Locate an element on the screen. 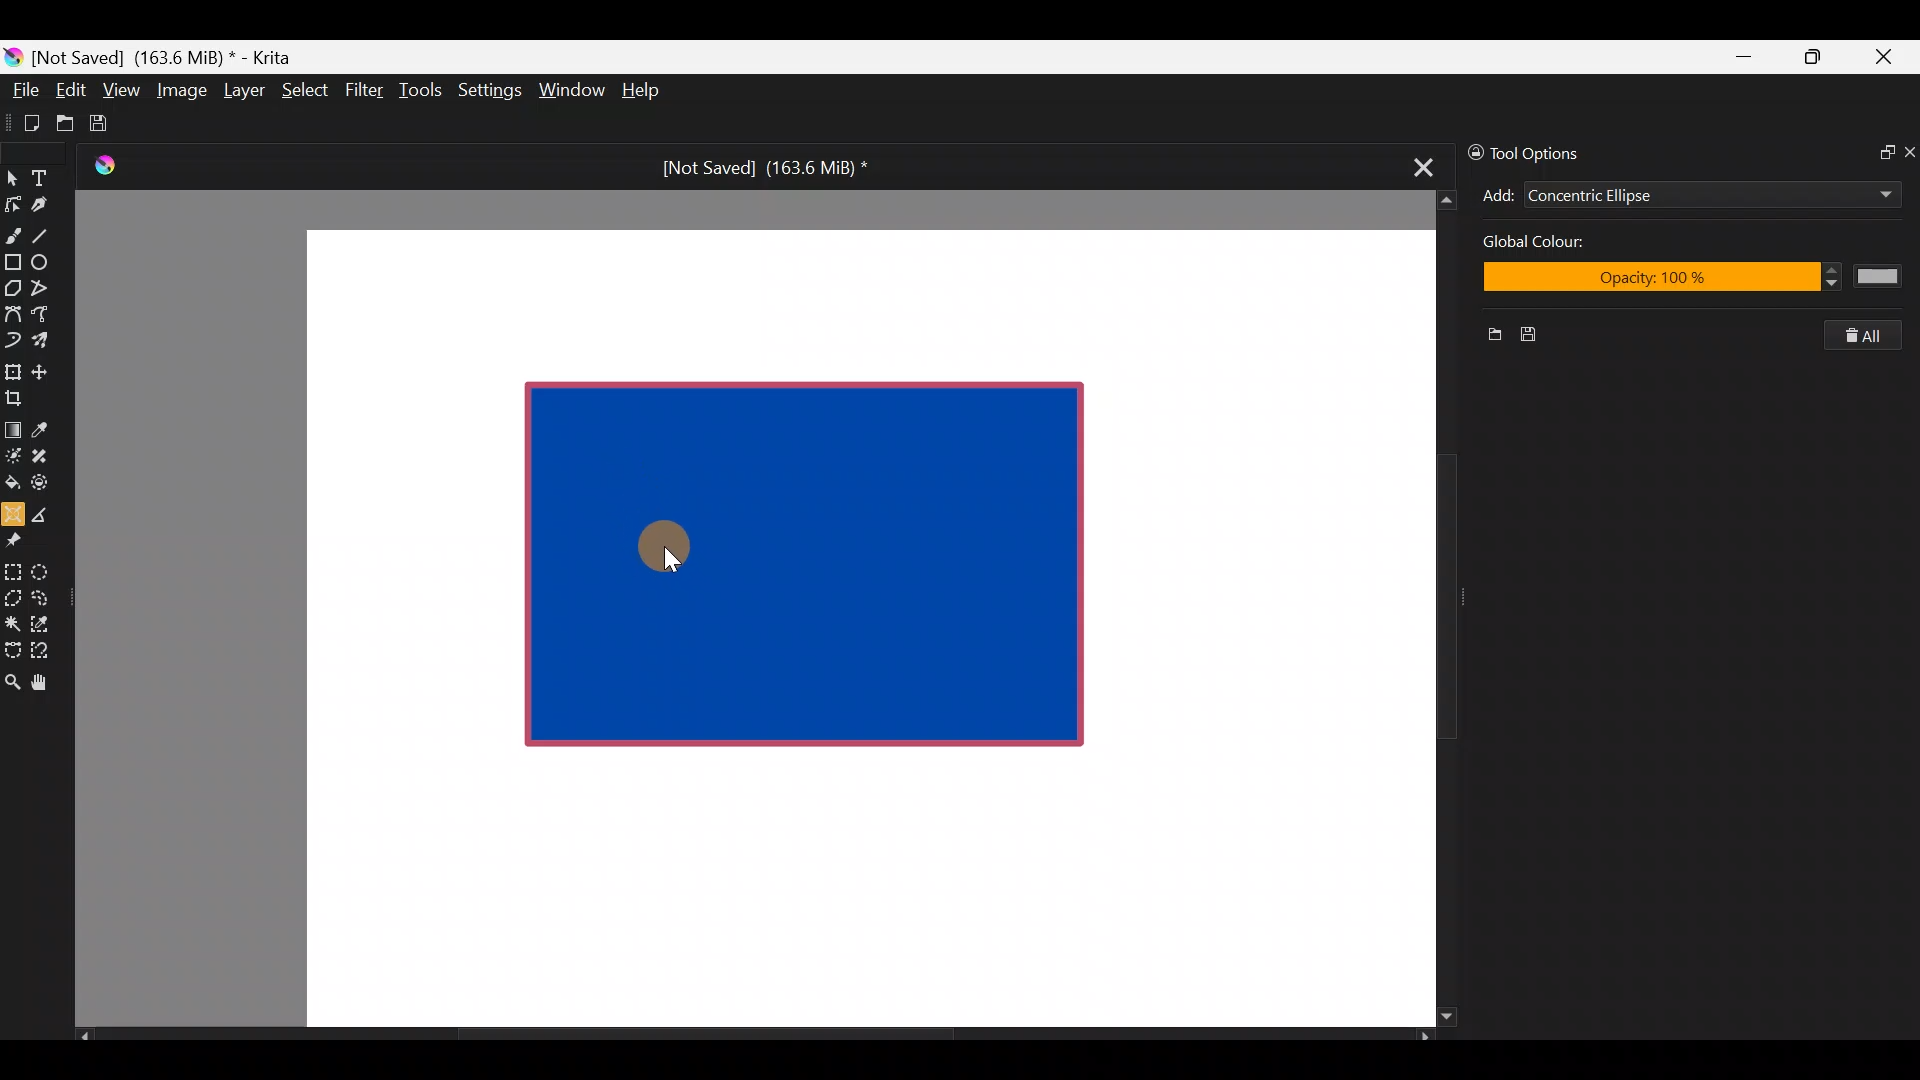 This screenshot has width=1920, height=1080. Calligraphy is located at coordinates (54, 208).